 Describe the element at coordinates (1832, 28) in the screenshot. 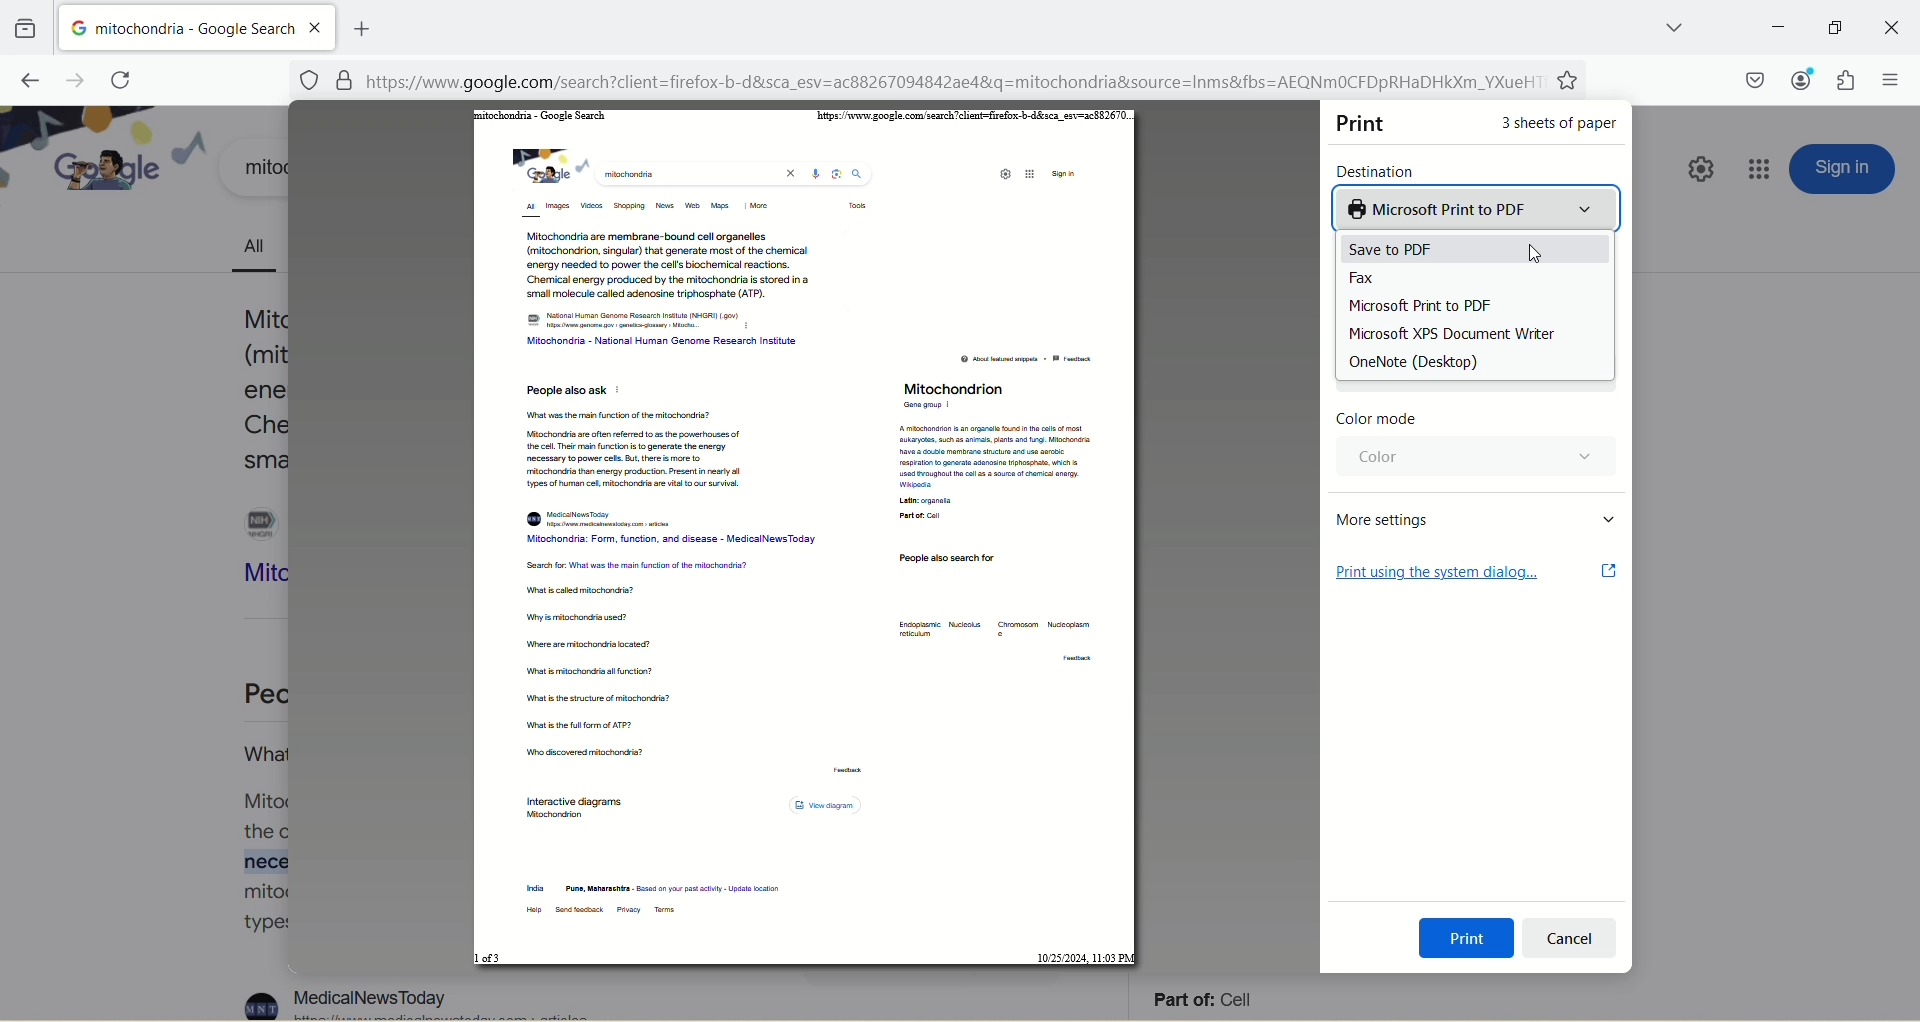

I see `maximize` at that location.